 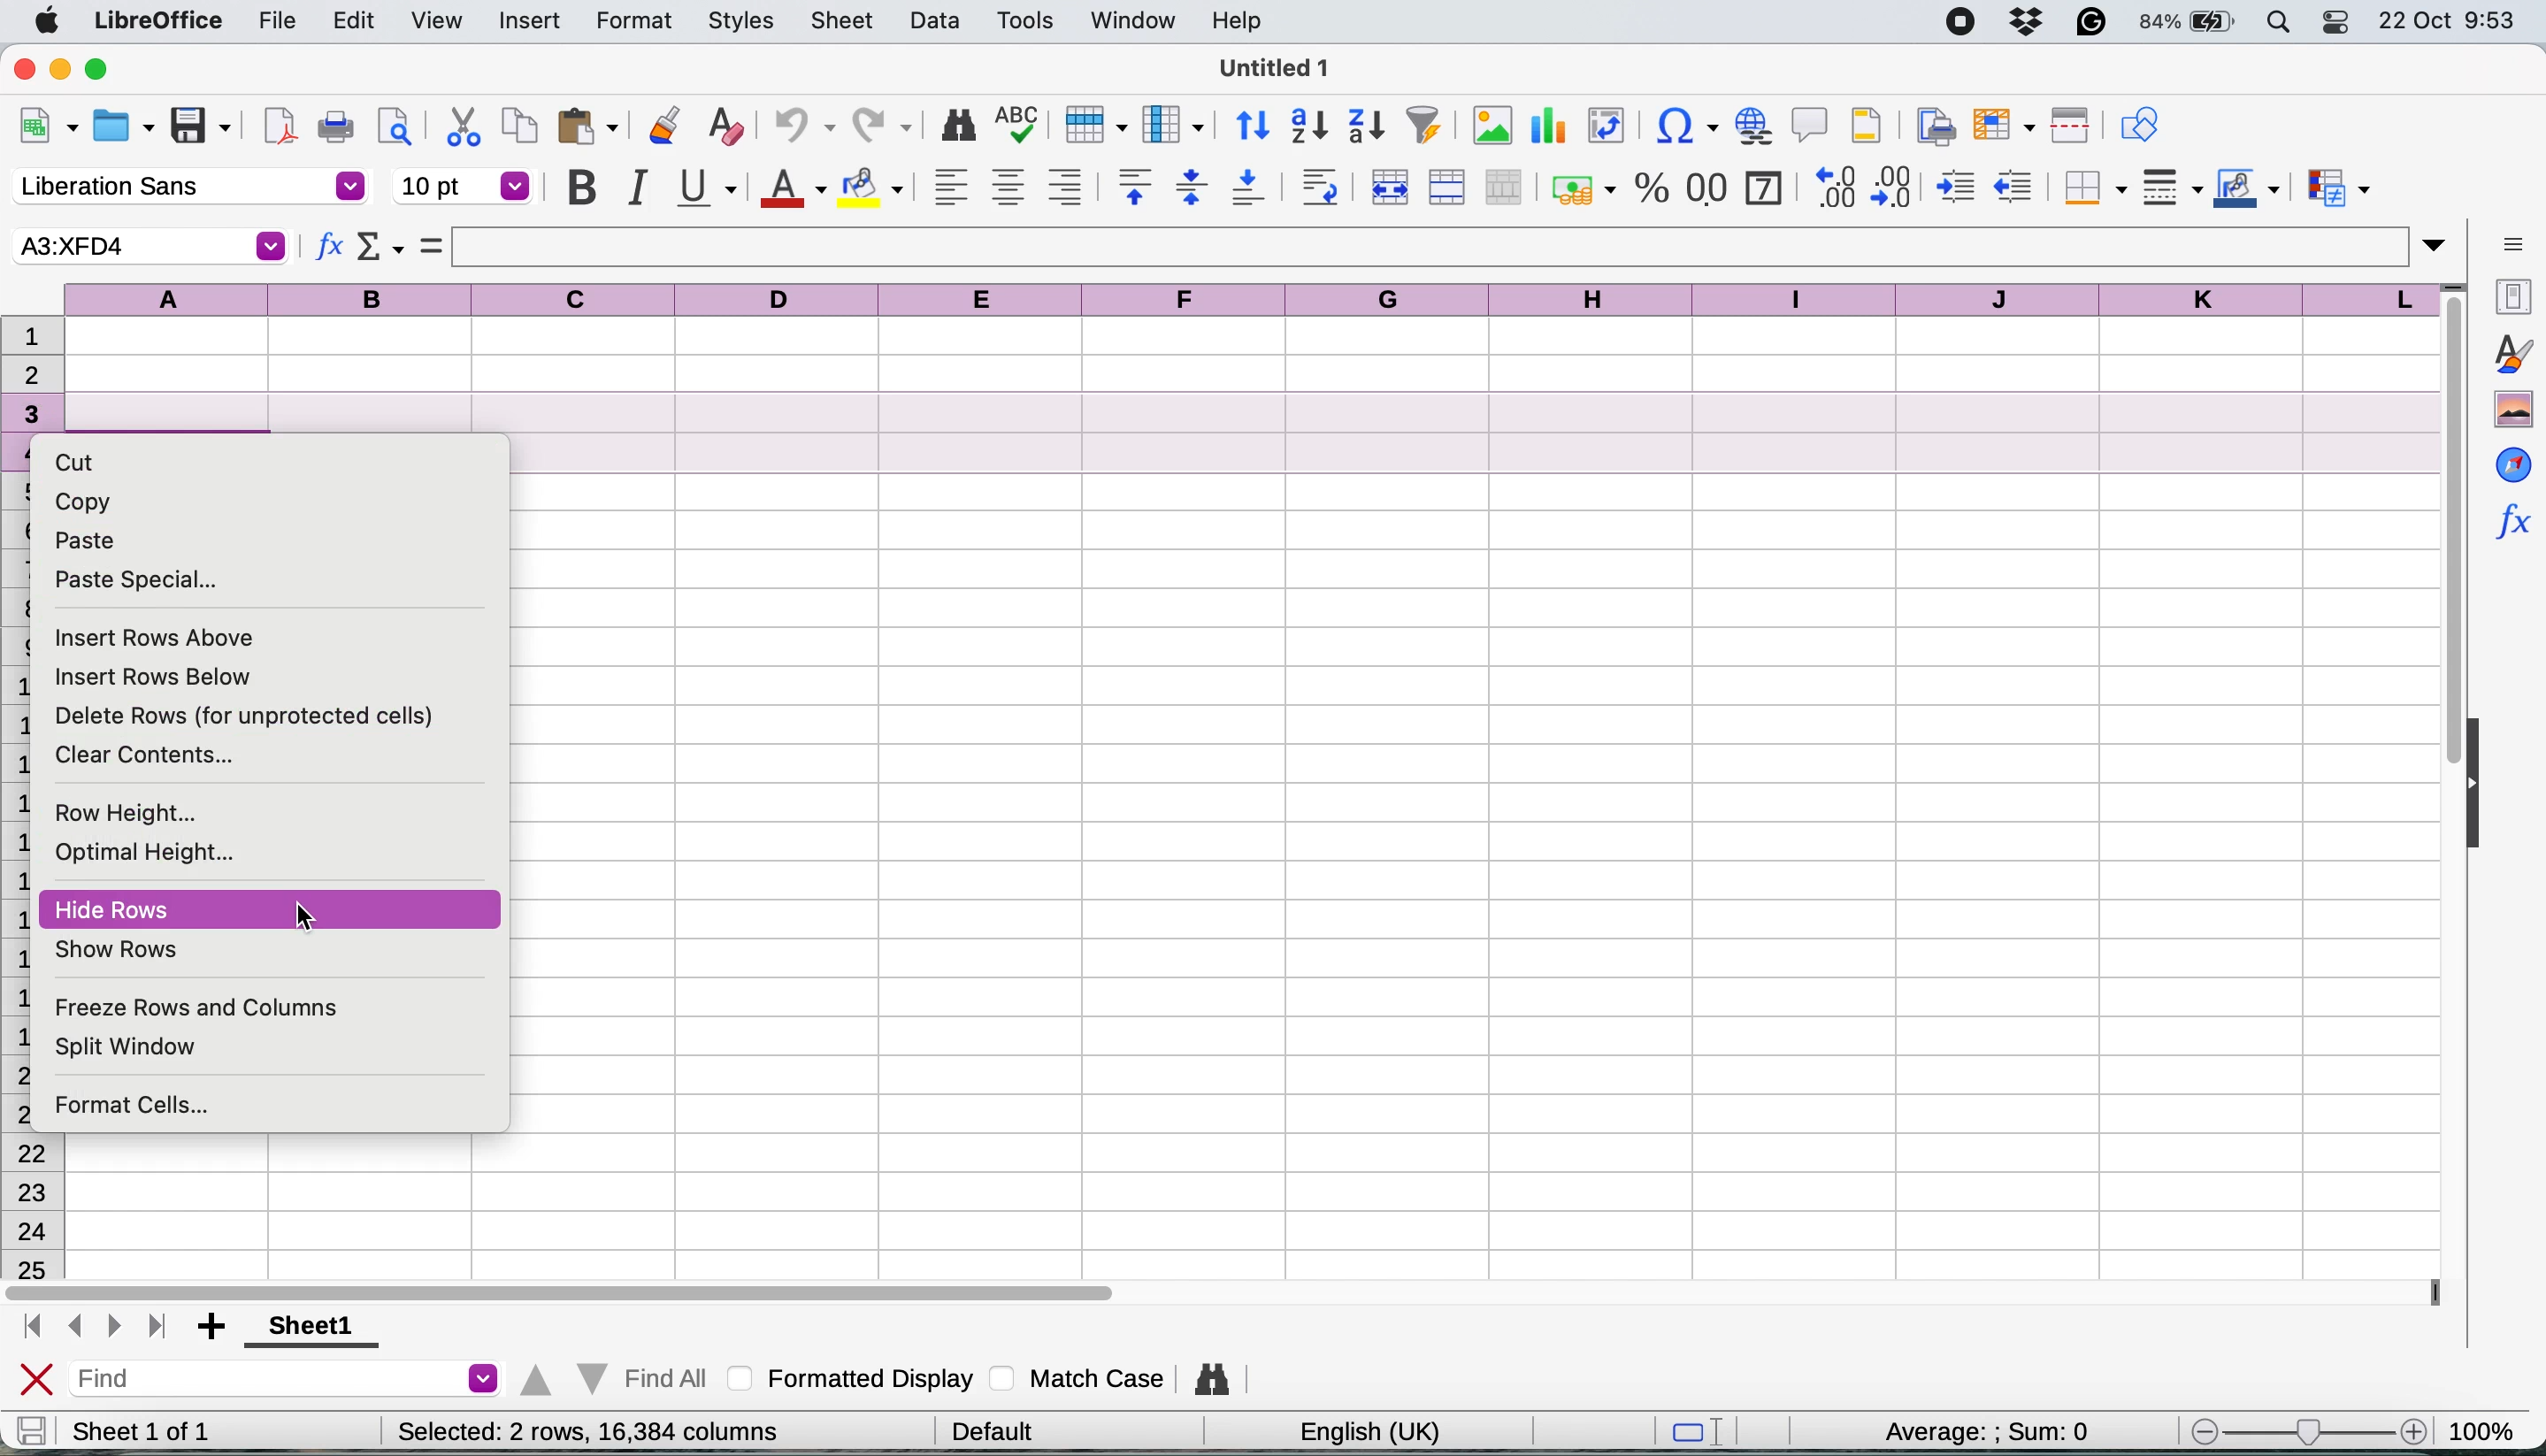 What do you see at coordinates (336, 128) in the screenshot?
I see `print` at bounding box center [336, 128].